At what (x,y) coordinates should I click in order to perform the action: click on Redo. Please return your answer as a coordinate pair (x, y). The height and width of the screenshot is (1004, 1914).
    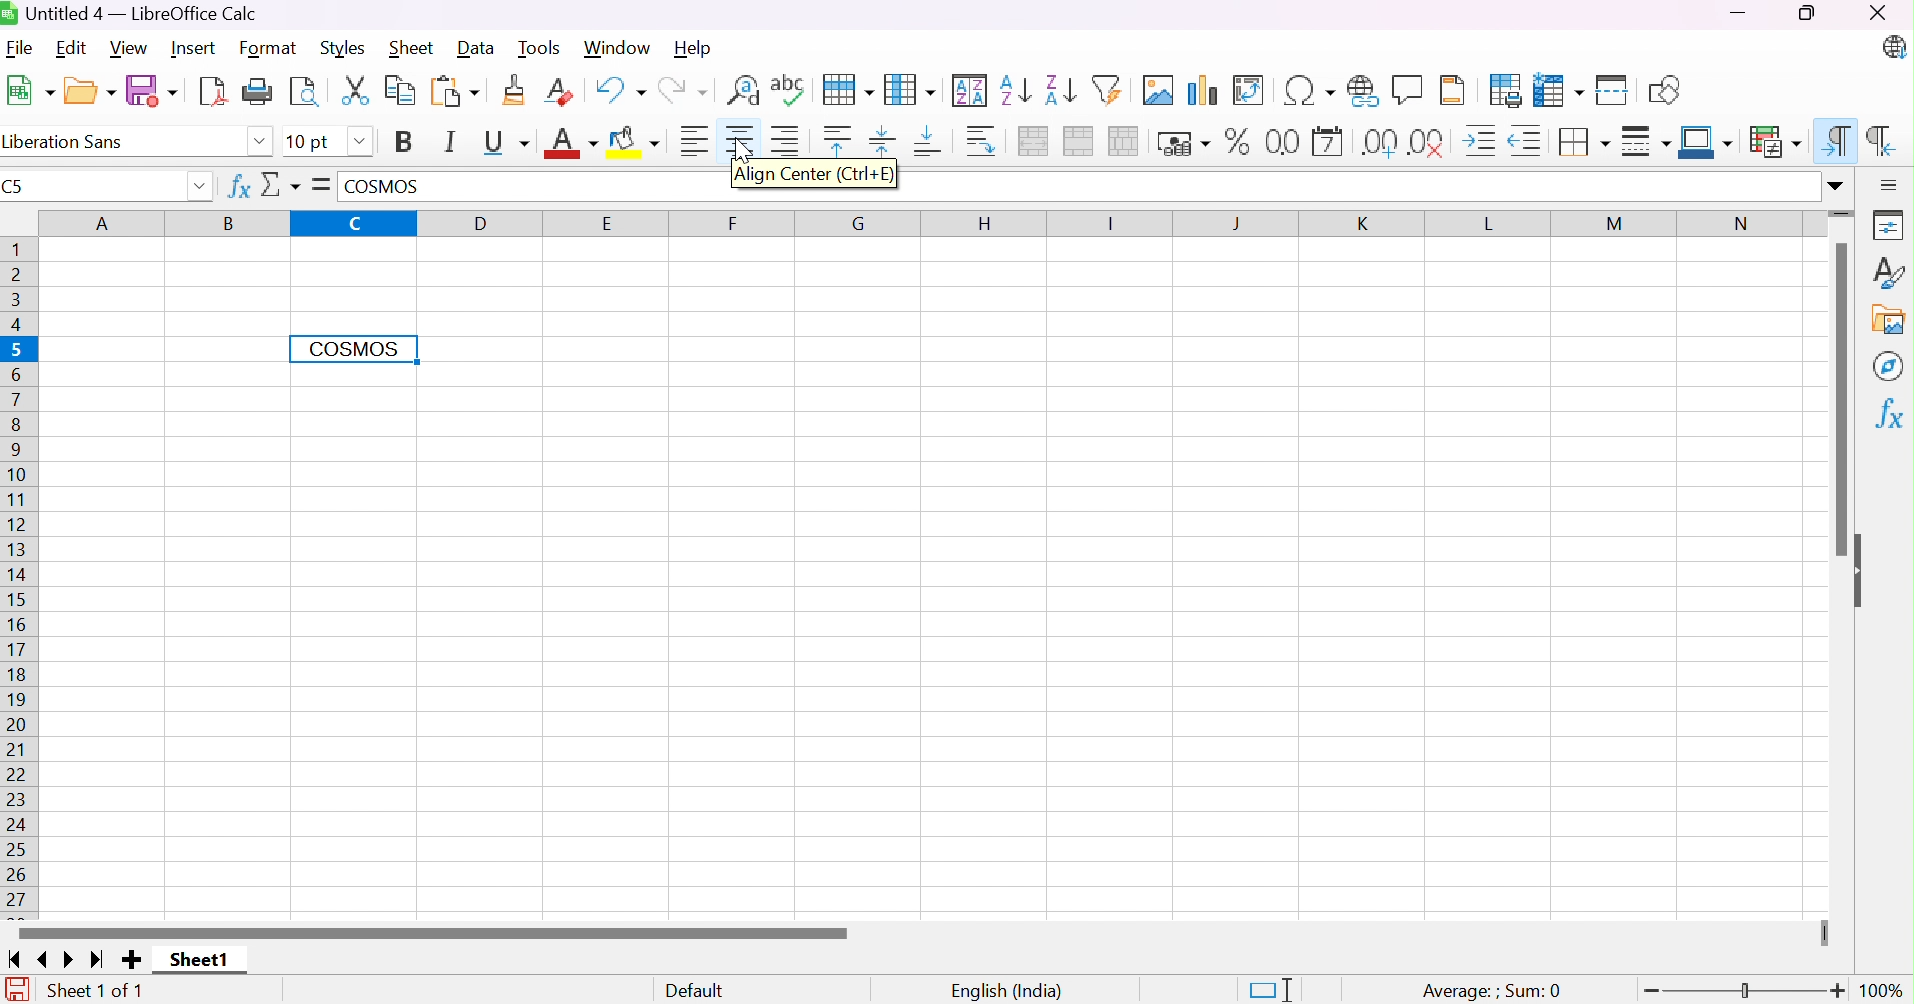
    Looking at the image, I should click on (680, 92).